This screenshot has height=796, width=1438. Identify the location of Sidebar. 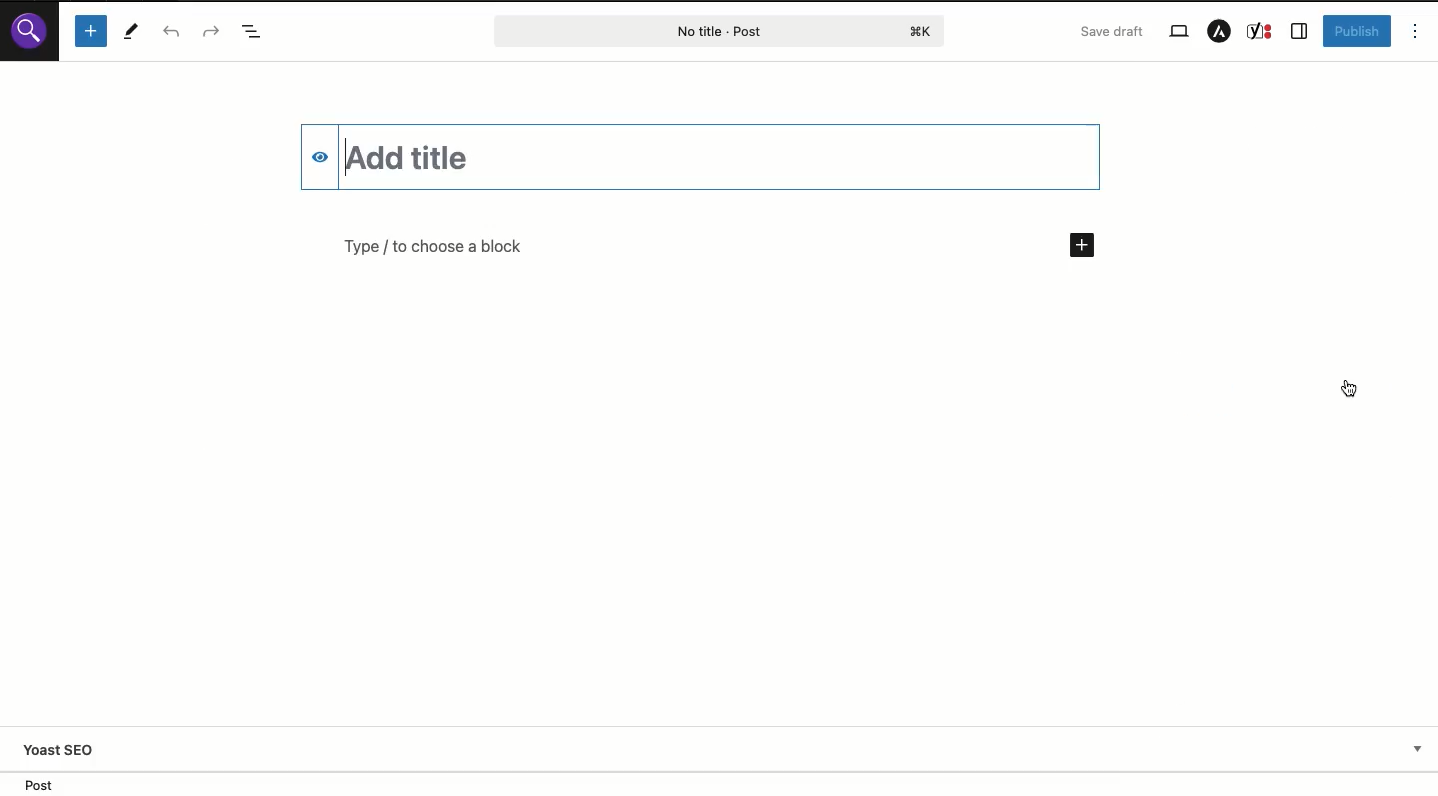
(1300, 31).